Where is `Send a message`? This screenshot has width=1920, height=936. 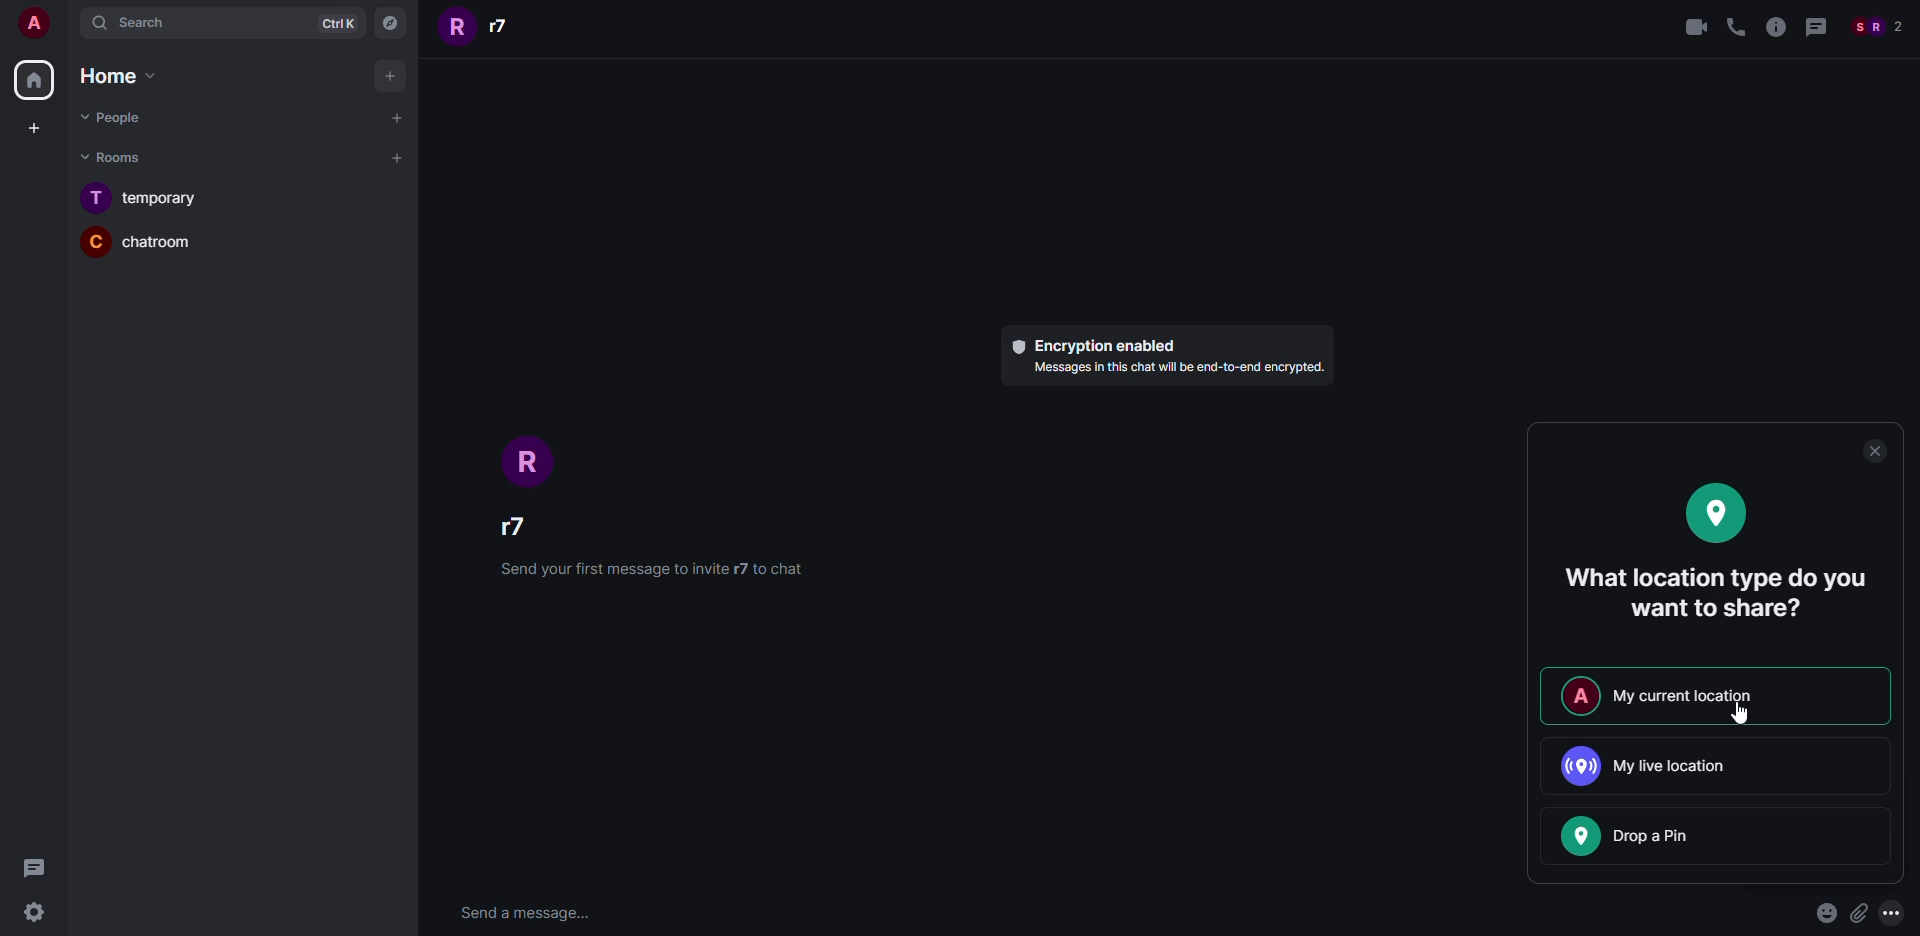 Send a message is located at coordinates (525, 915).